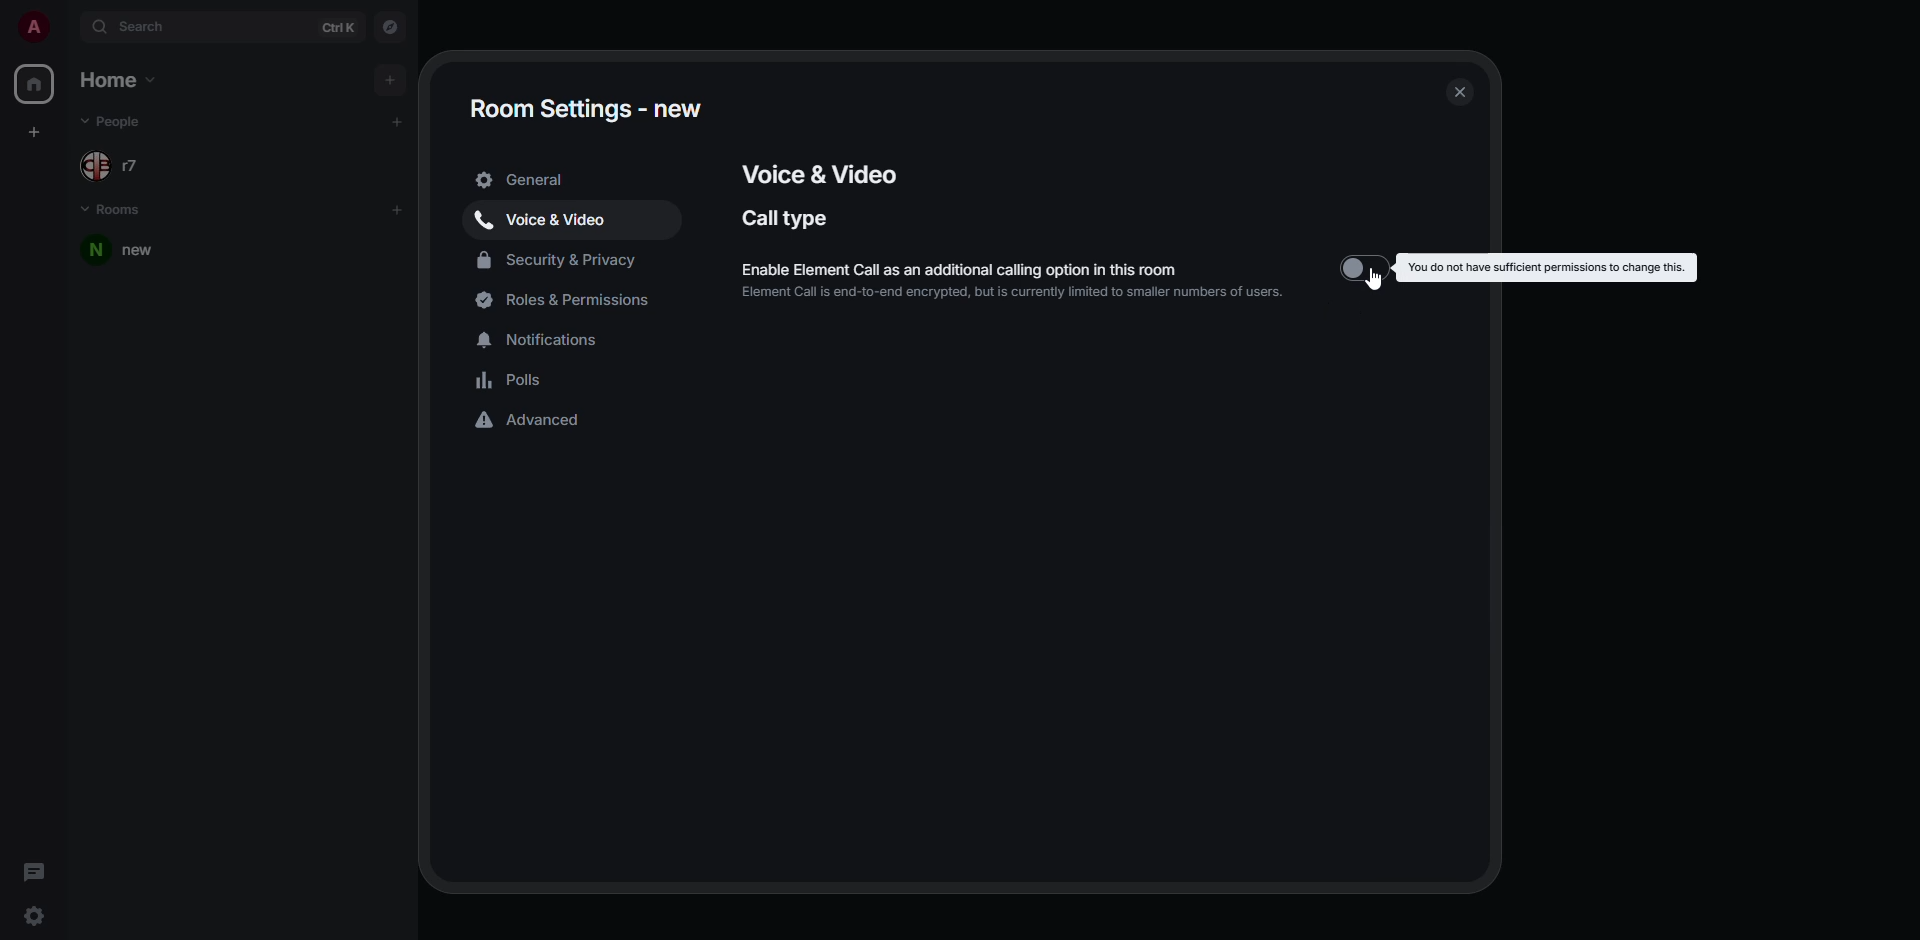  I want to click on people, so click(121, 164).